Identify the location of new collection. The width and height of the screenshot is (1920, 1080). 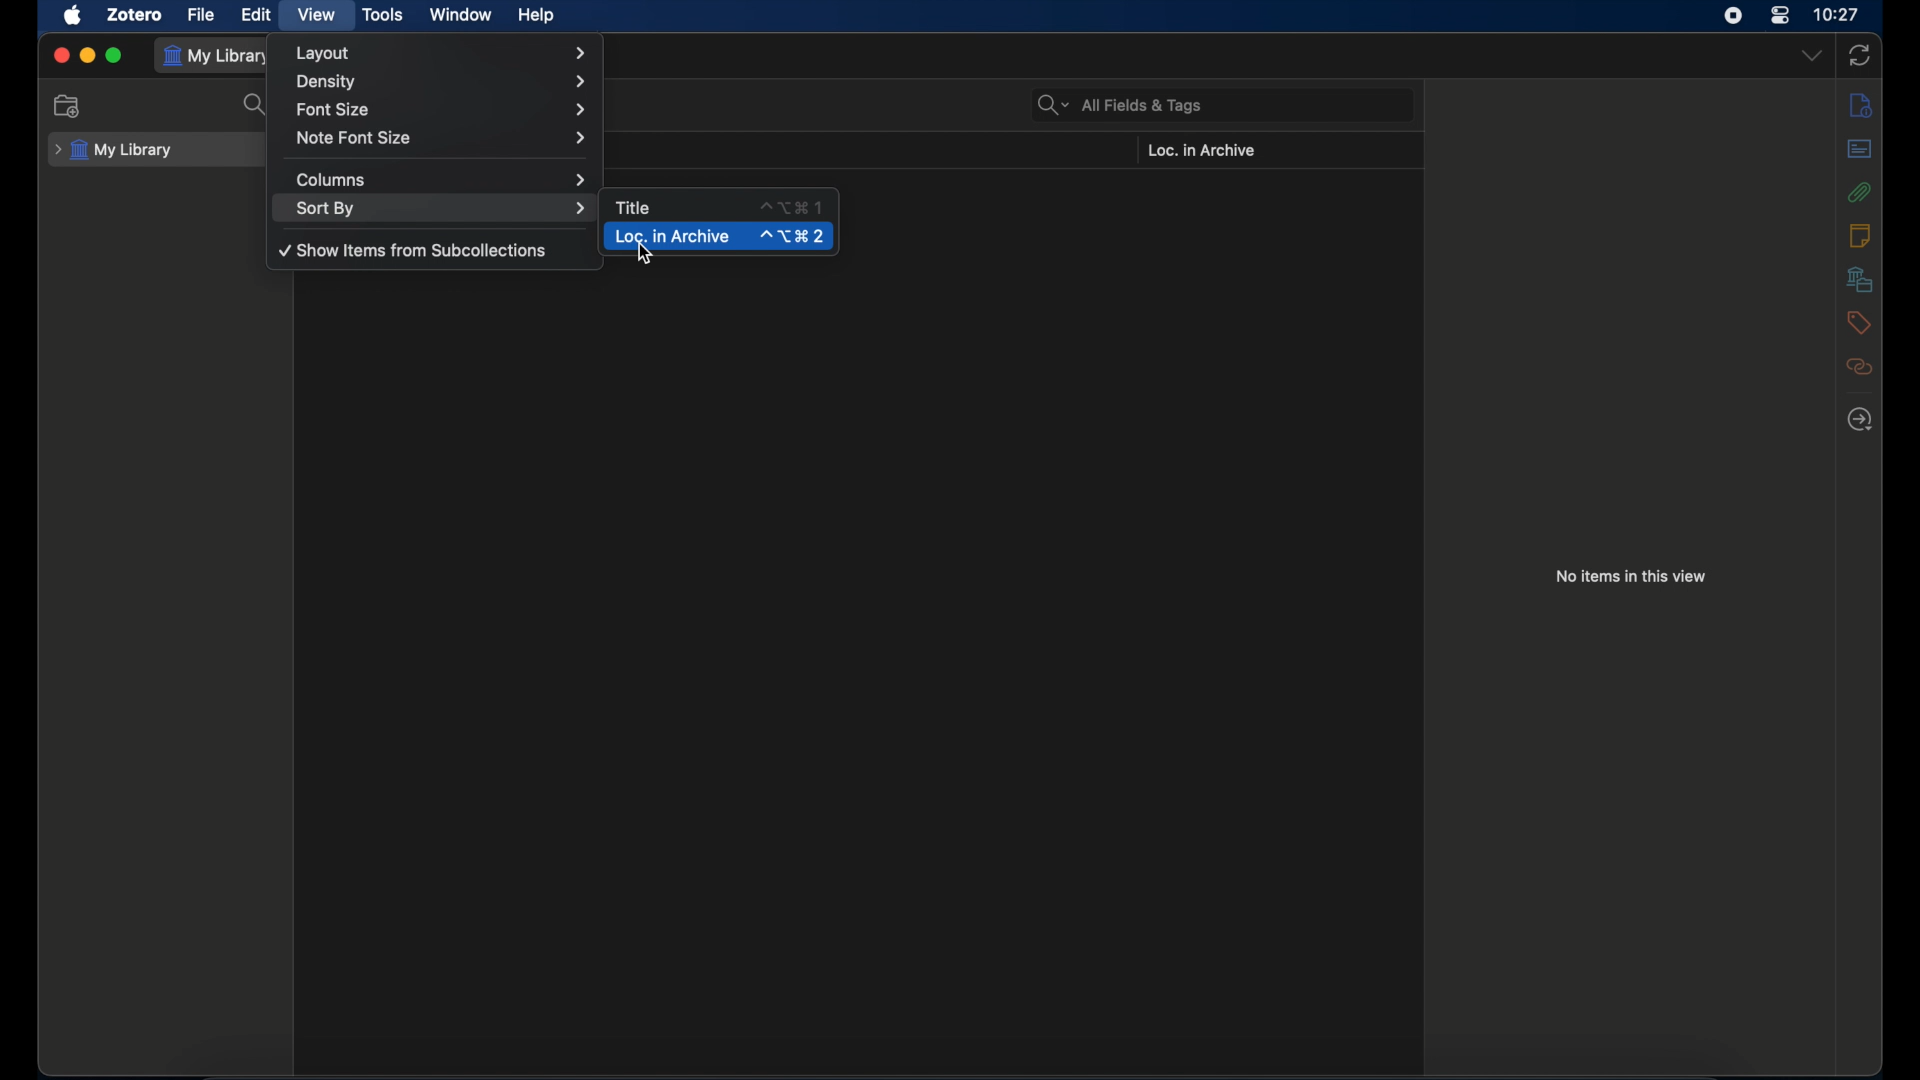
(67, 105).